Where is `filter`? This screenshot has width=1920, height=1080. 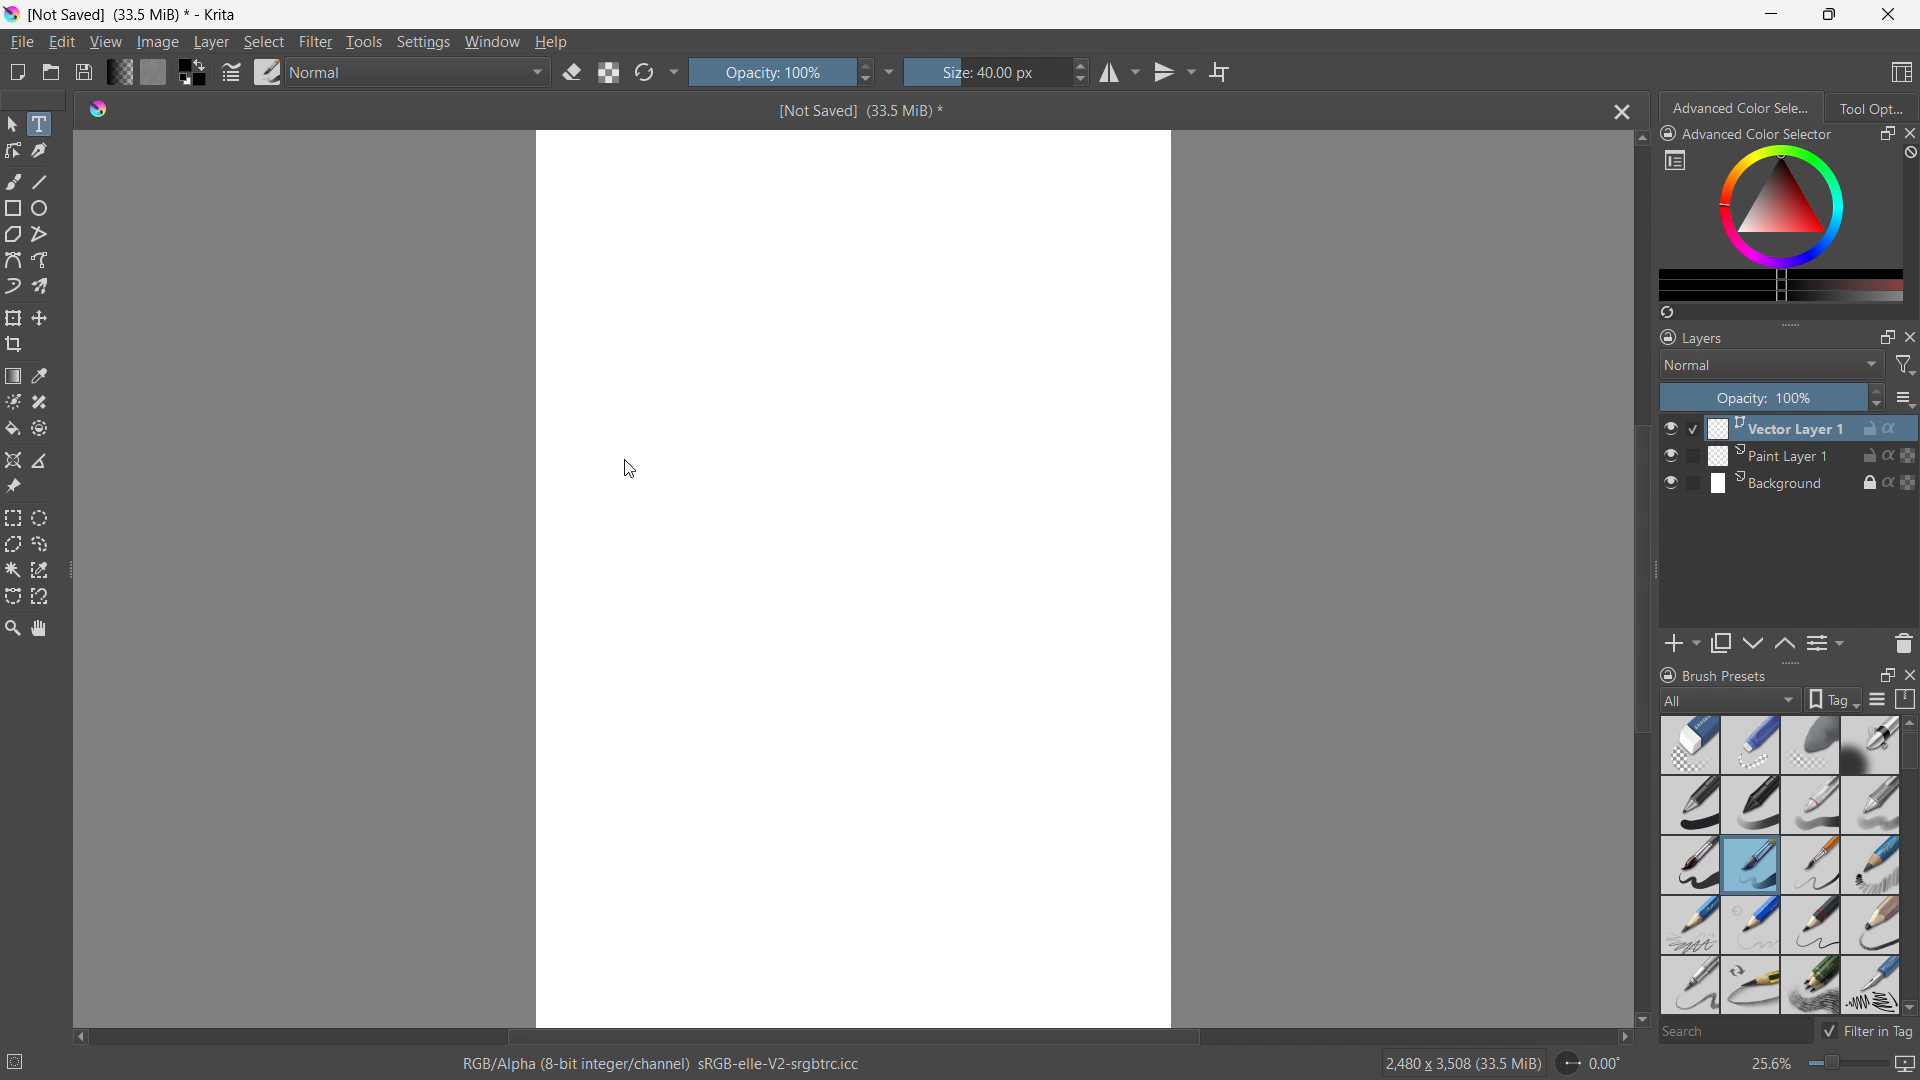 filter is located at coordinates (316, 42).